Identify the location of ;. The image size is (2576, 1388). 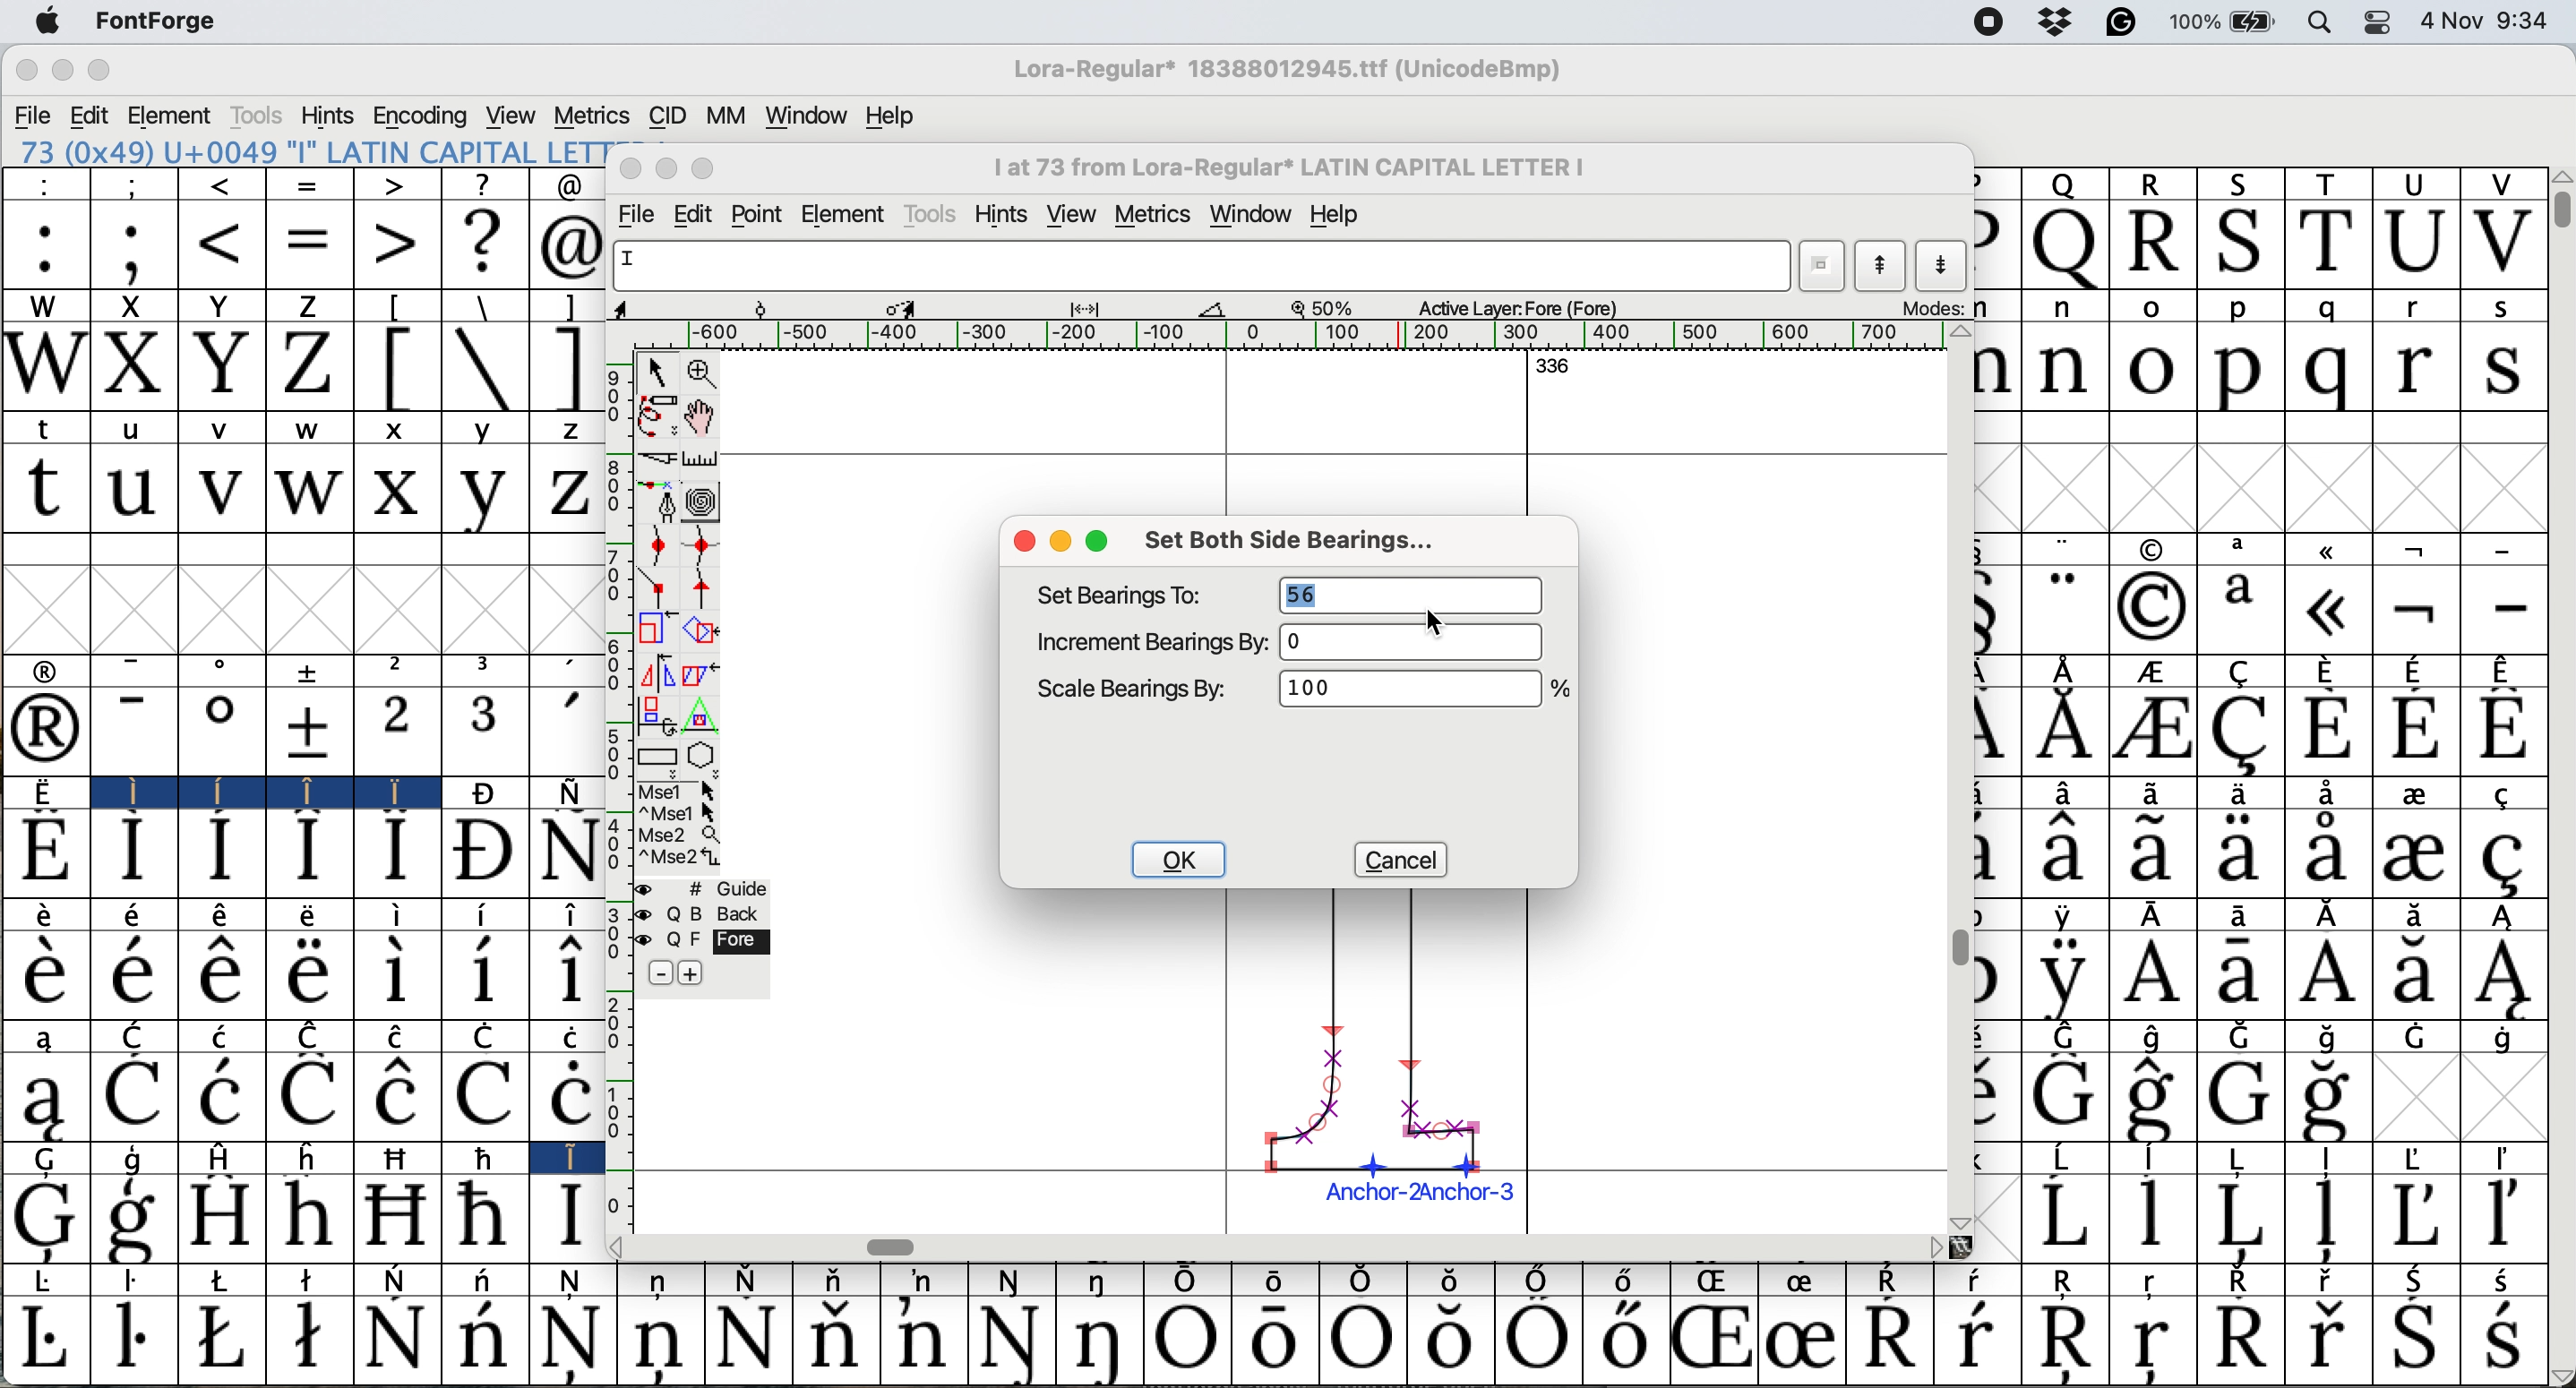
(134, 249).